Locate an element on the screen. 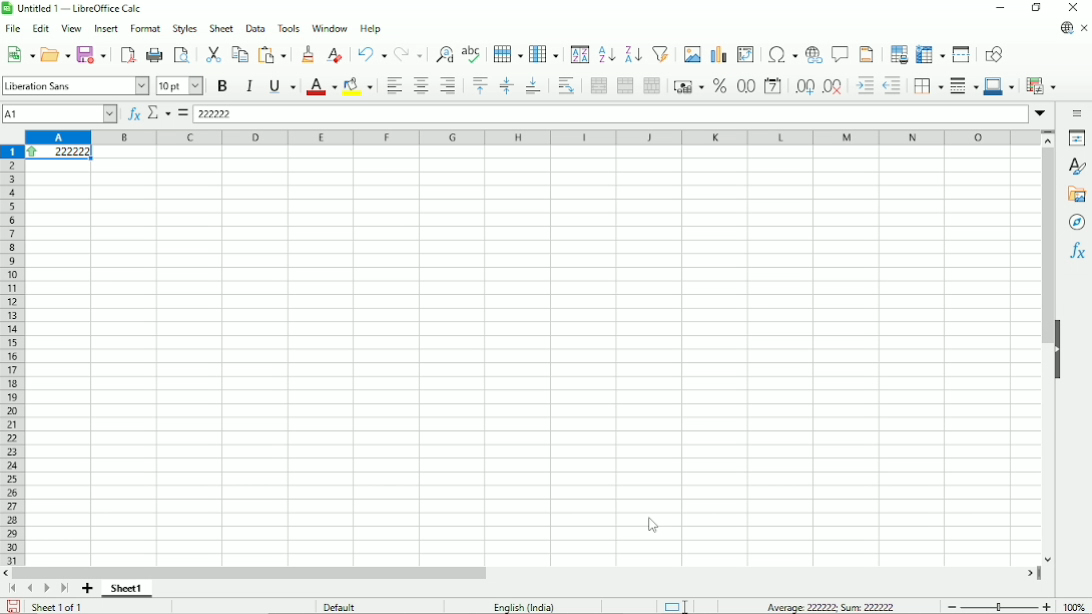 This screenshot has width=1092, height=614. Format as number is located at coordinates (745, 87).